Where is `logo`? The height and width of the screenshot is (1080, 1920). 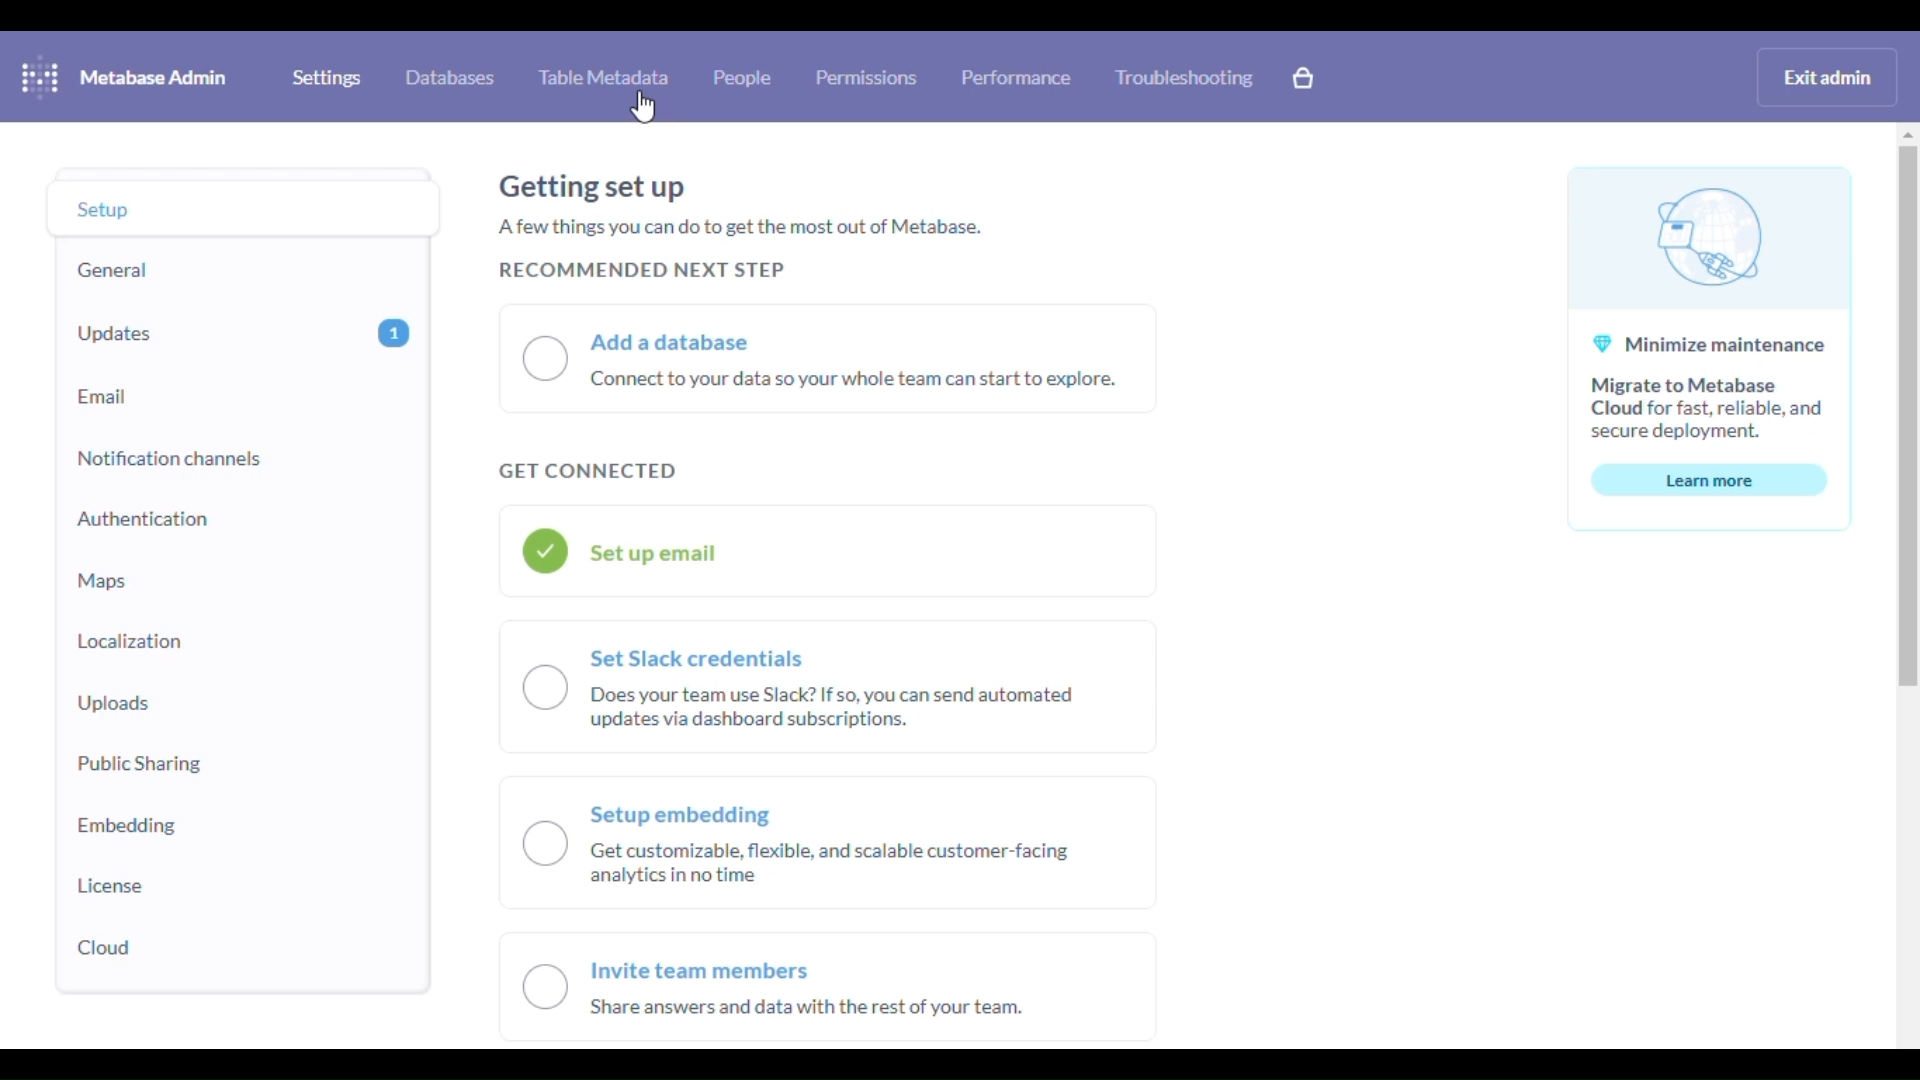 logo is located at coordinates (40, 76).